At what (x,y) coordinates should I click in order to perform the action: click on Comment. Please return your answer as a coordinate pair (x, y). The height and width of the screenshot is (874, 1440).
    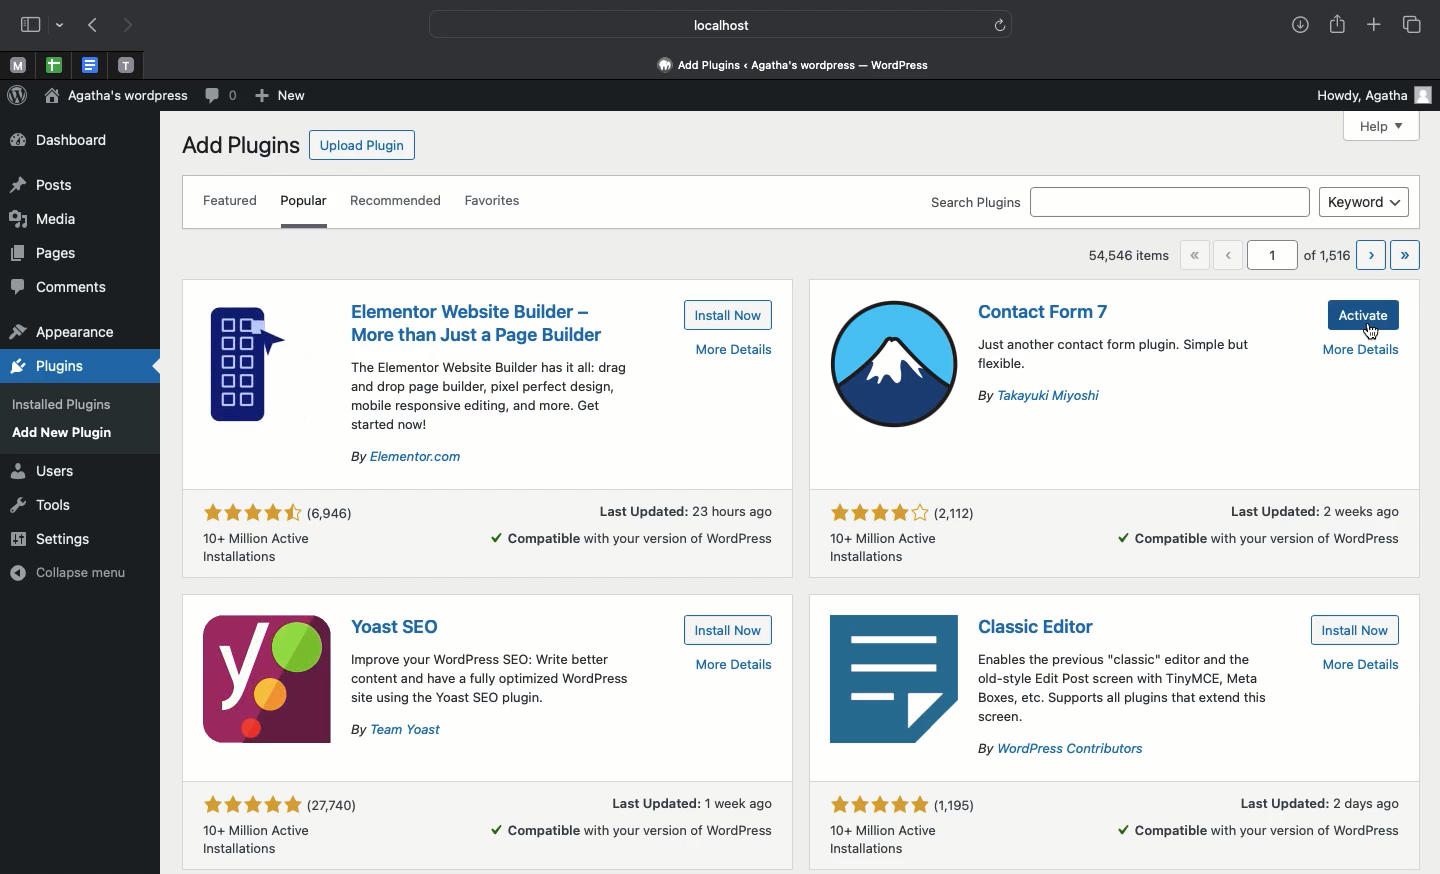
    Looking at the image, I should click on (219, 97).